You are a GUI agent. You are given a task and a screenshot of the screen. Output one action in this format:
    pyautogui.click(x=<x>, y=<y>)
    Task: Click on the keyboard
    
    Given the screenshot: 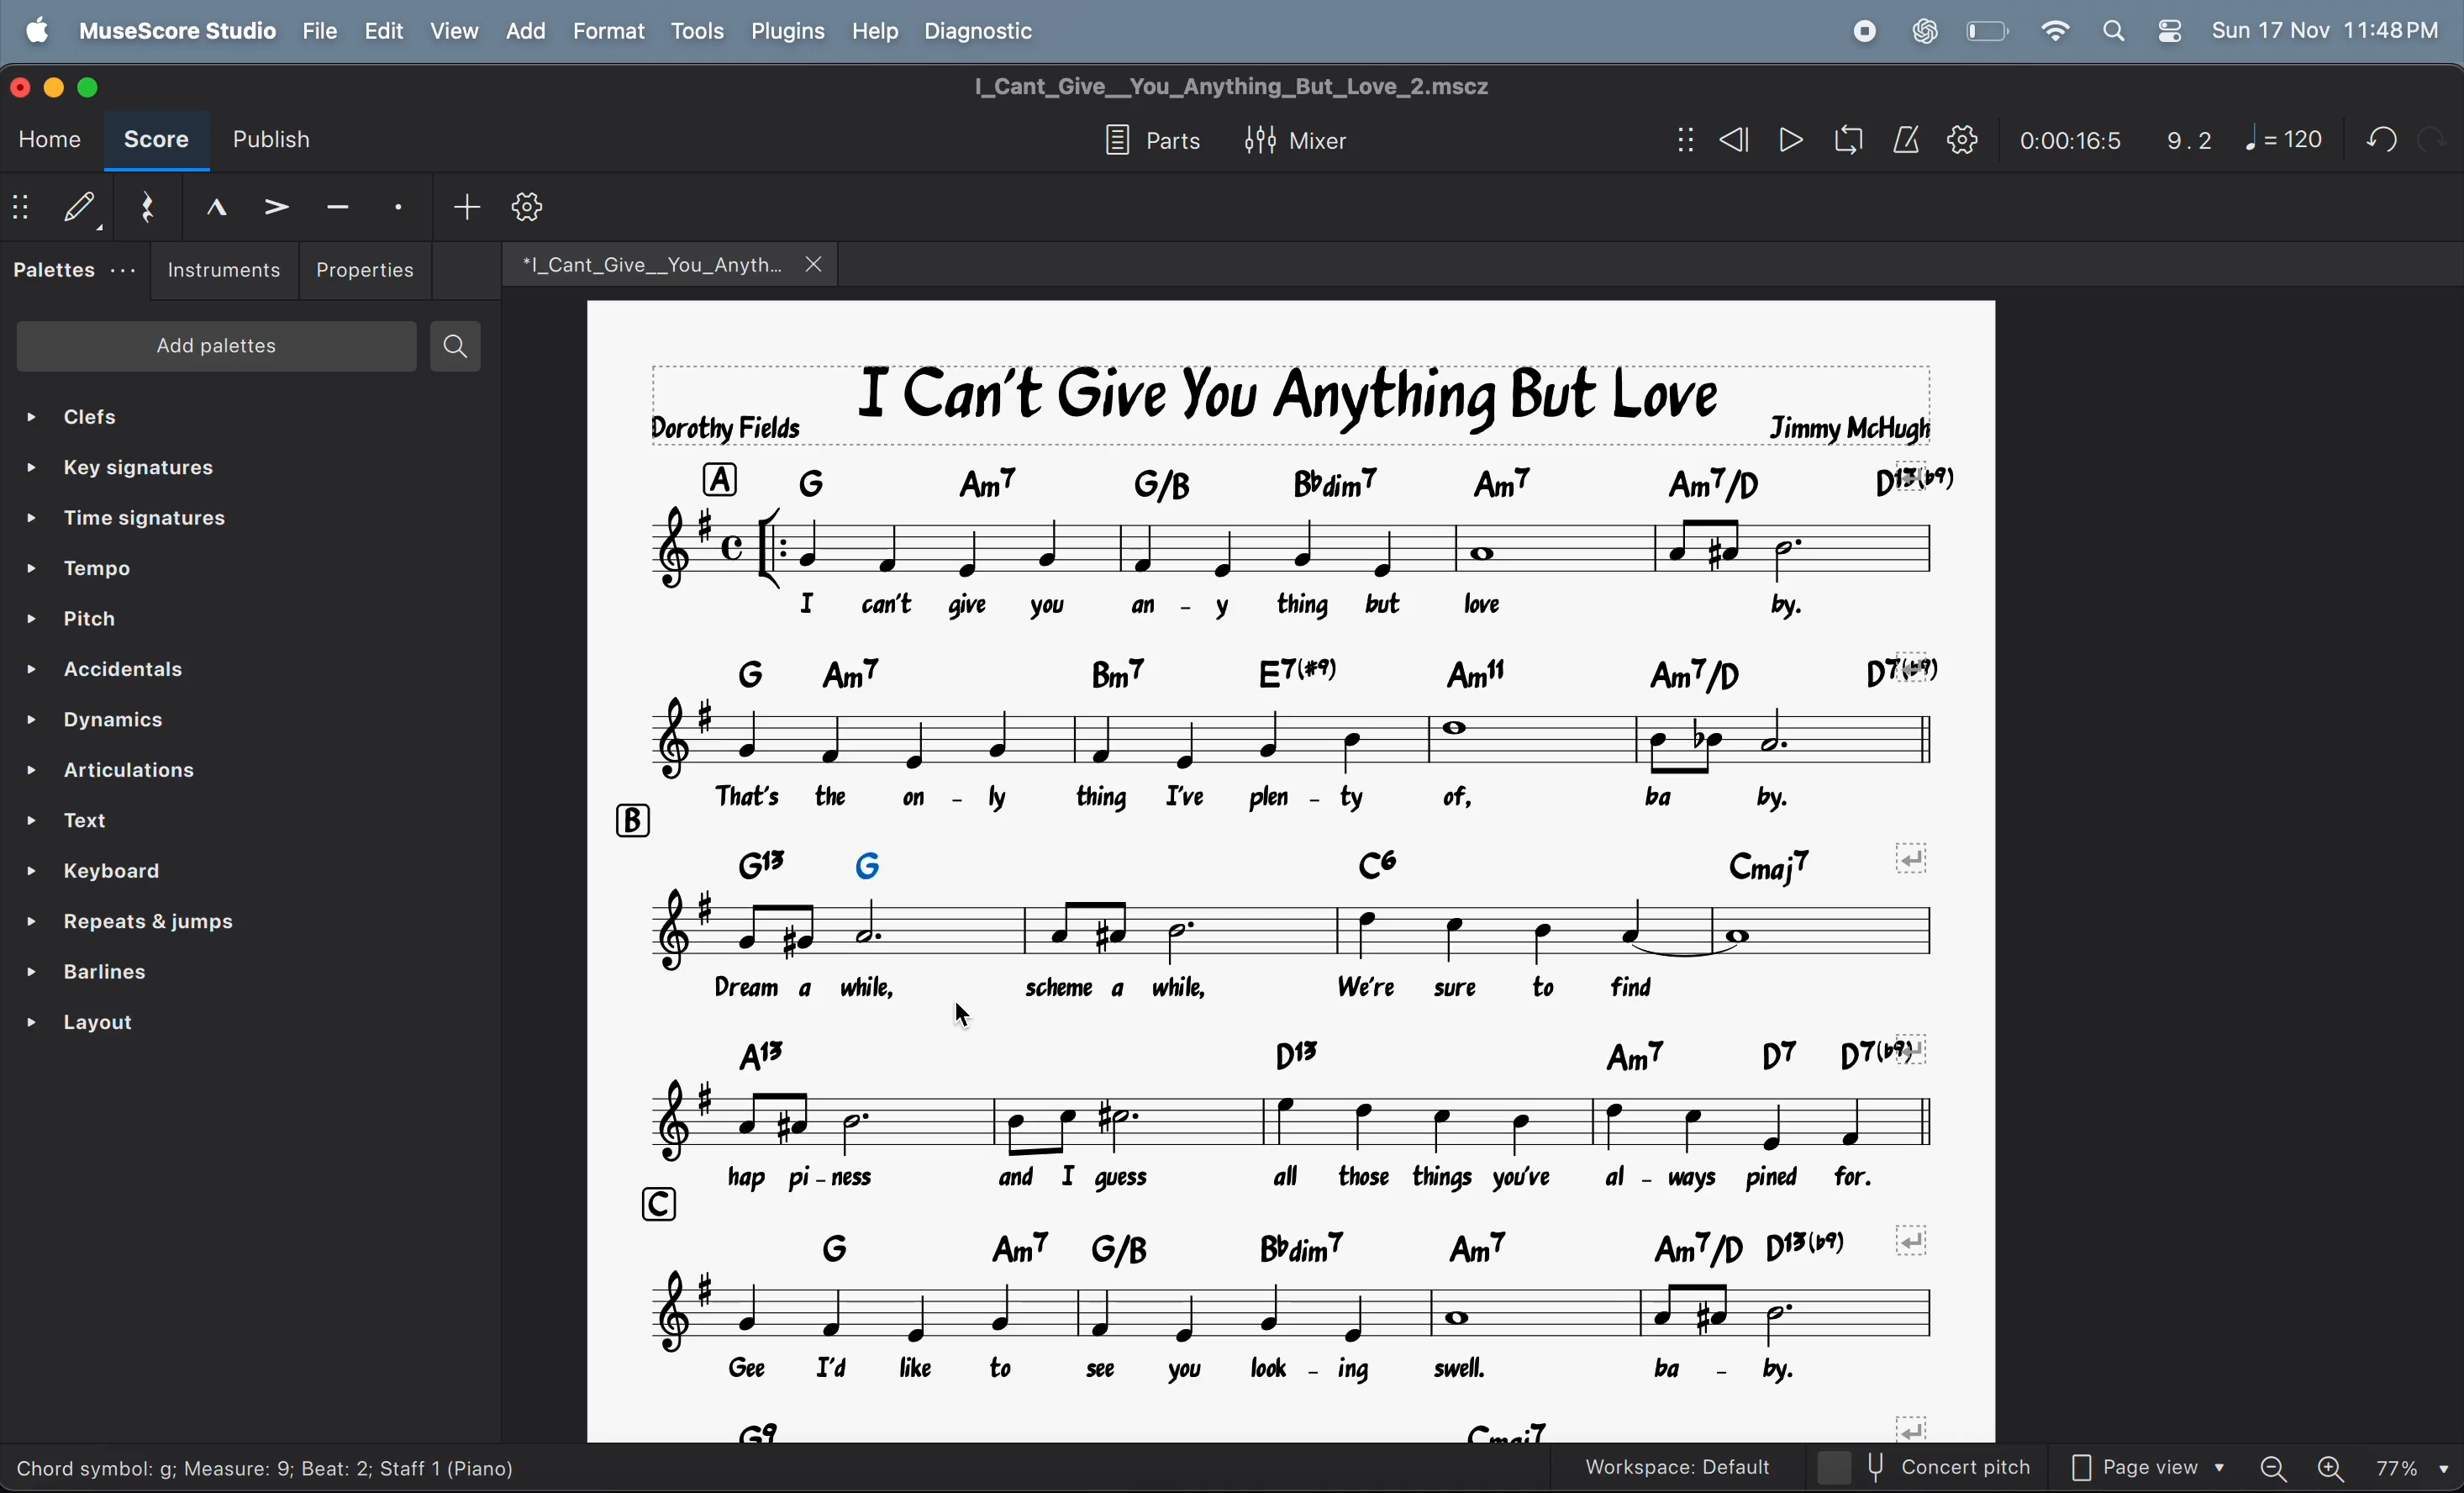 What is the action you would take?
    pyautogui.click(x=205, y=871)
    